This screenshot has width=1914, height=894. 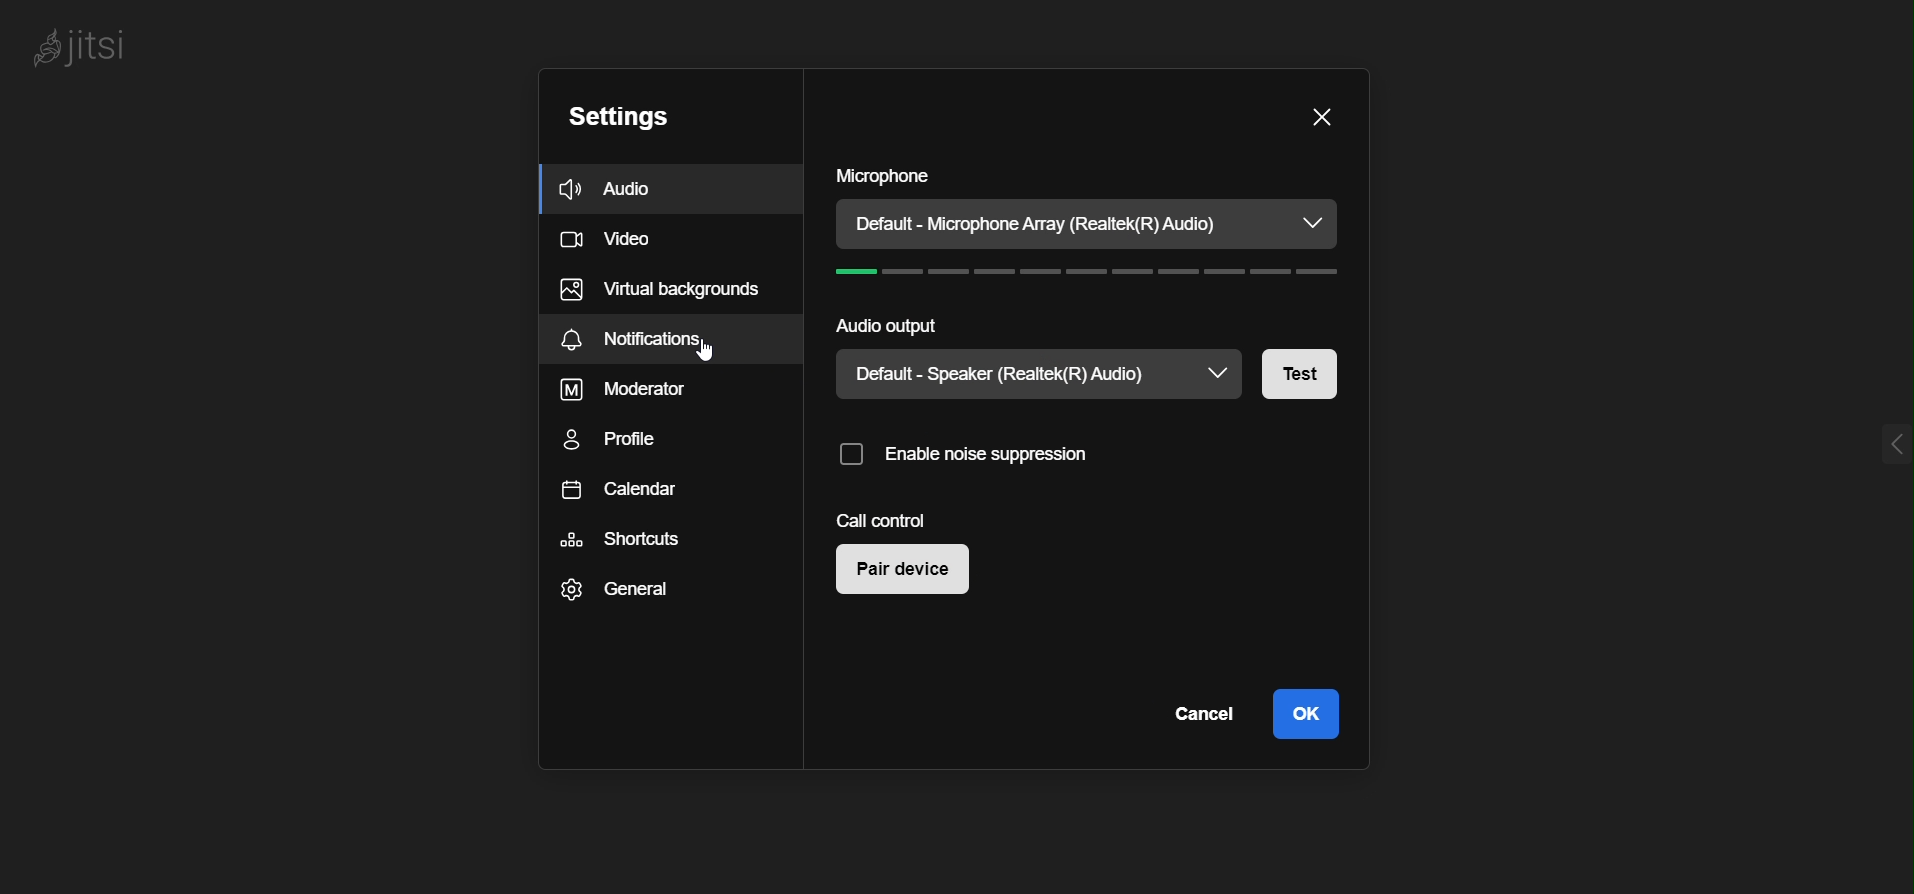 I want to click on notifications, so click(x=658, y=340).